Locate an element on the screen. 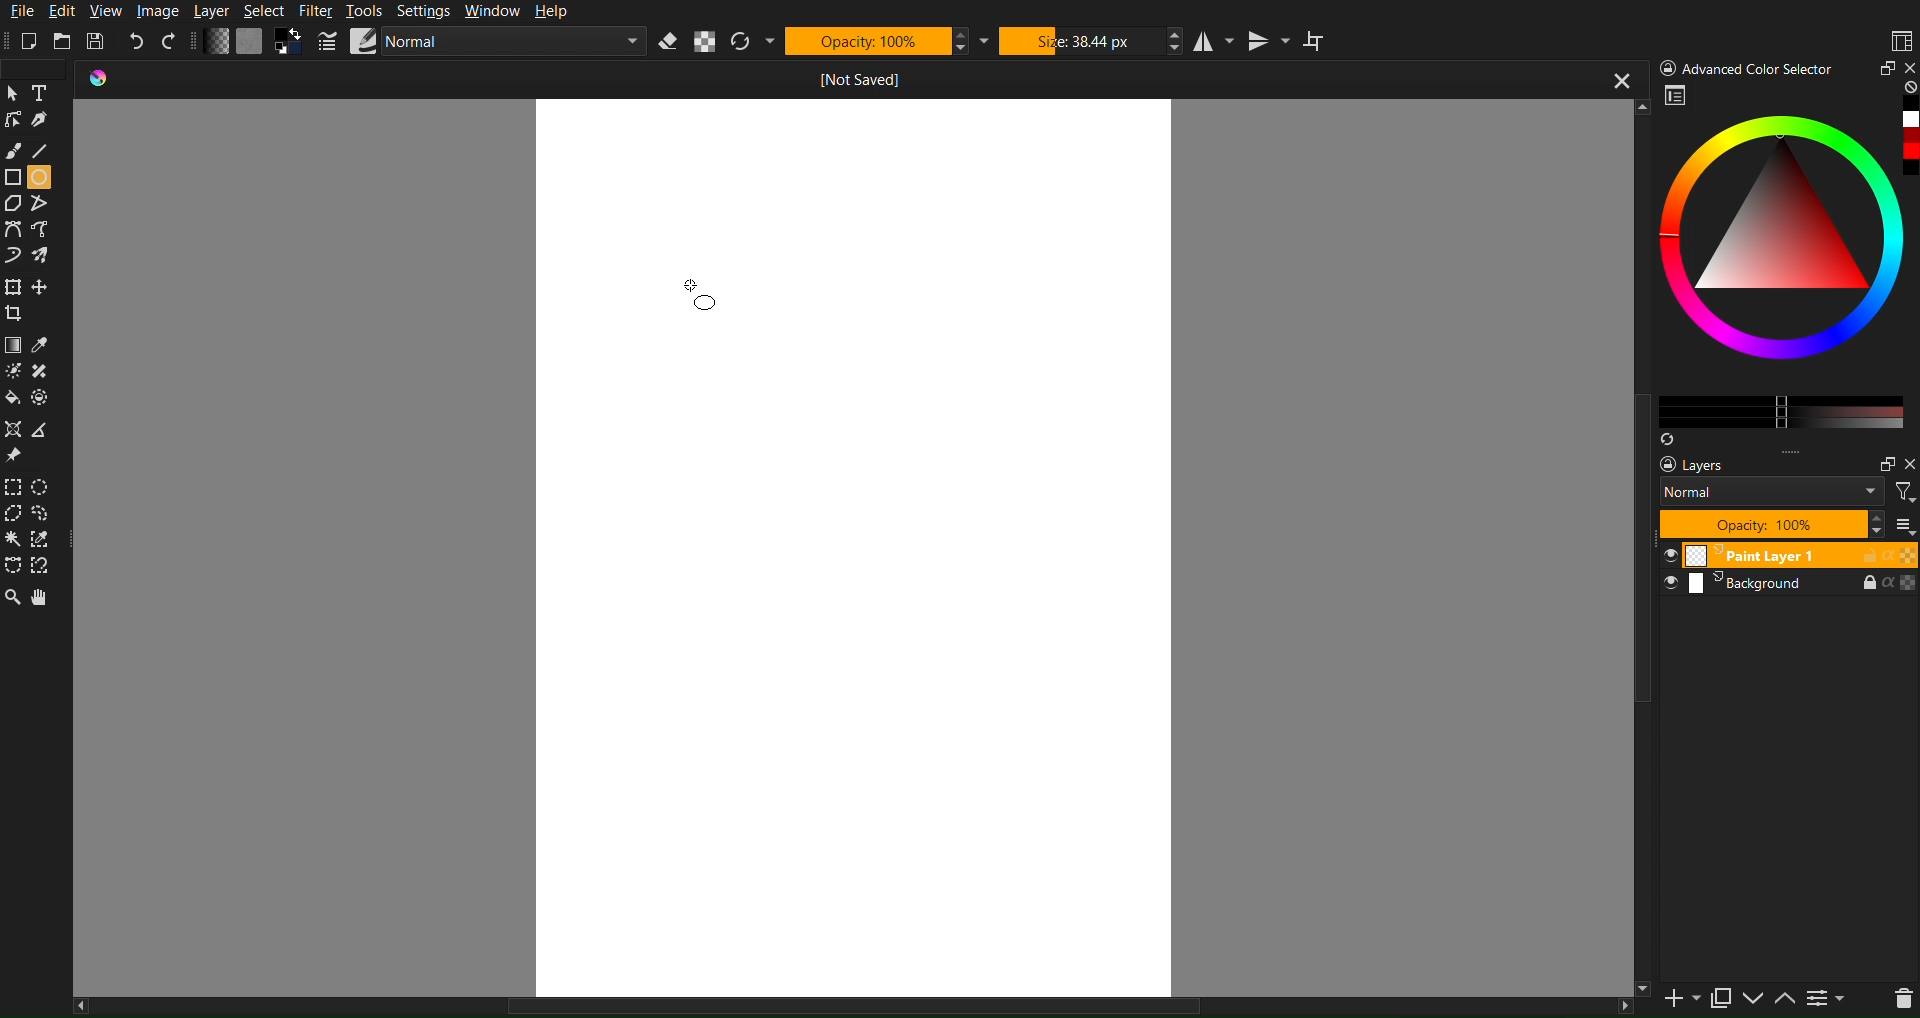 This screenshot has width=1920, height=1018. Color fill is located at coordinates (12, 400).